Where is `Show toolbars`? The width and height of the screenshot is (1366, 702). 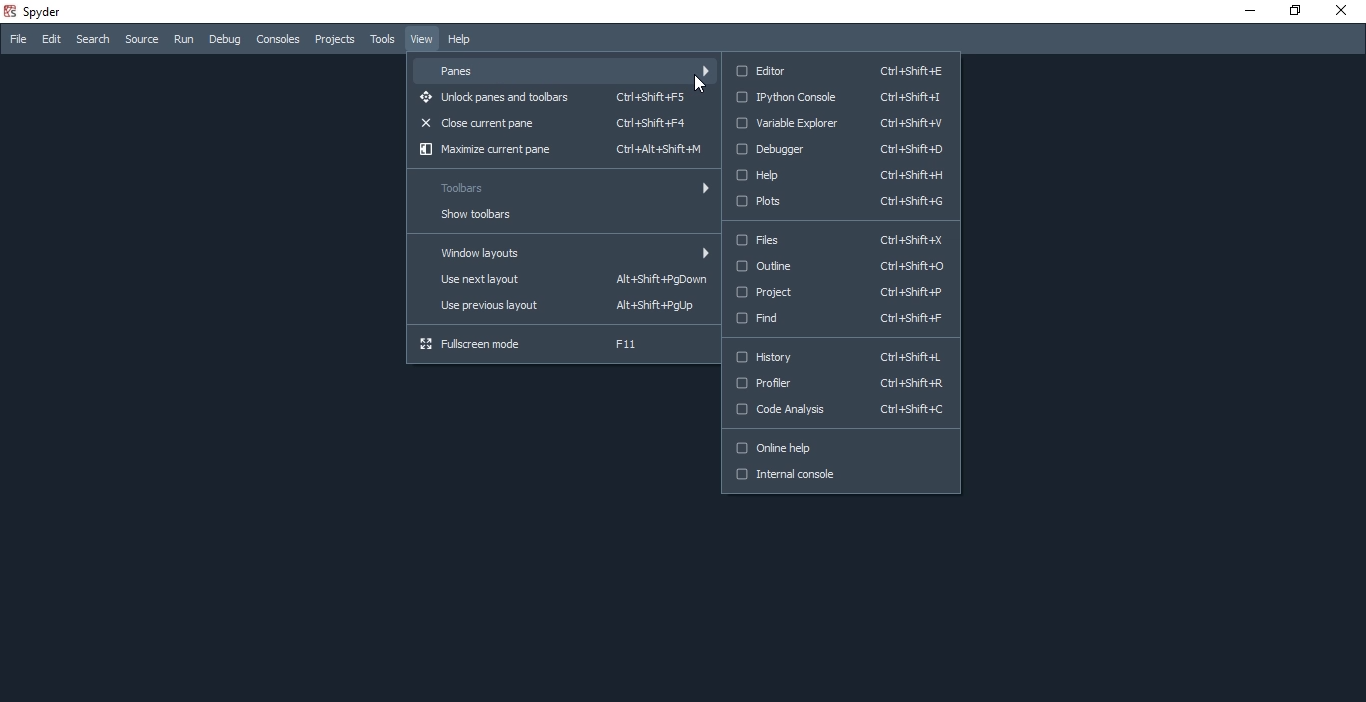
Show toolbars is located at coordinates (561, 216).